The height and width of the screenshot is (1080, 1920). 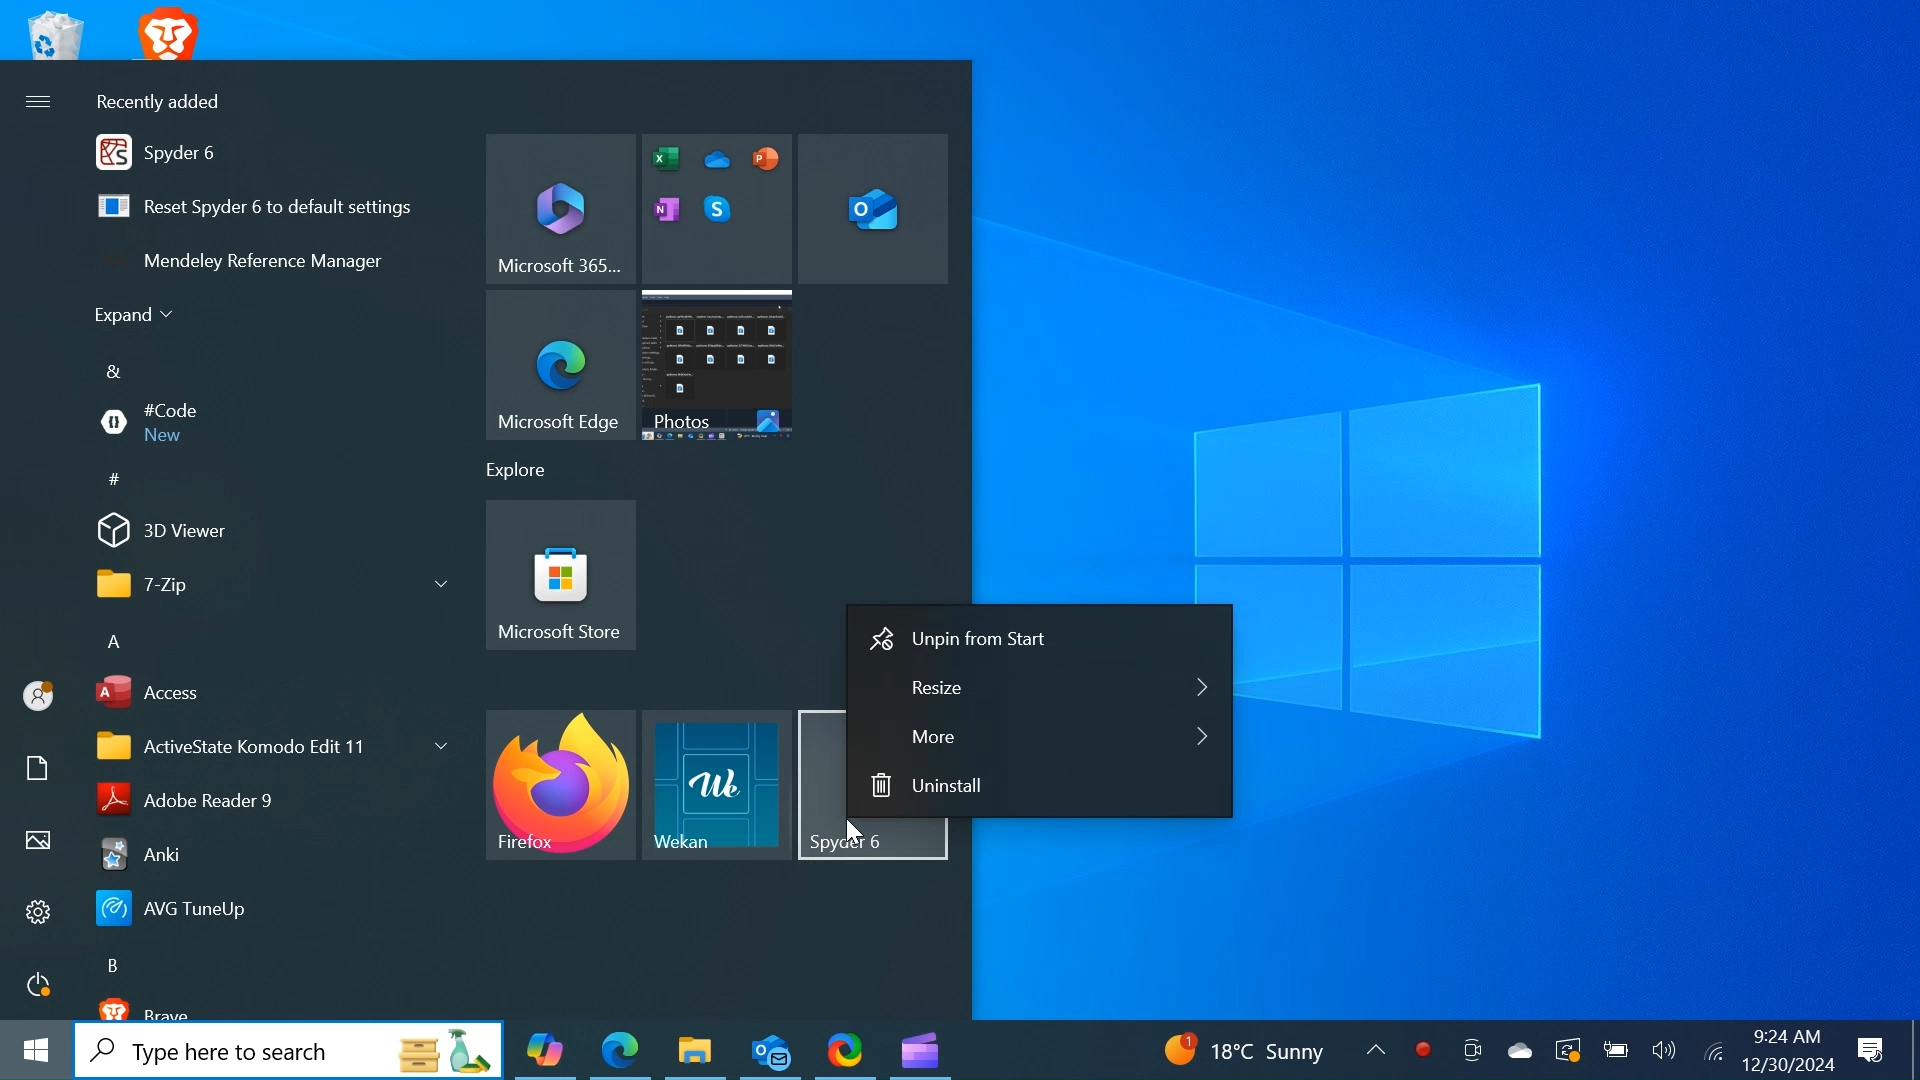 I want to click on AVG Tunnel Up, so click(x=261, y=910).